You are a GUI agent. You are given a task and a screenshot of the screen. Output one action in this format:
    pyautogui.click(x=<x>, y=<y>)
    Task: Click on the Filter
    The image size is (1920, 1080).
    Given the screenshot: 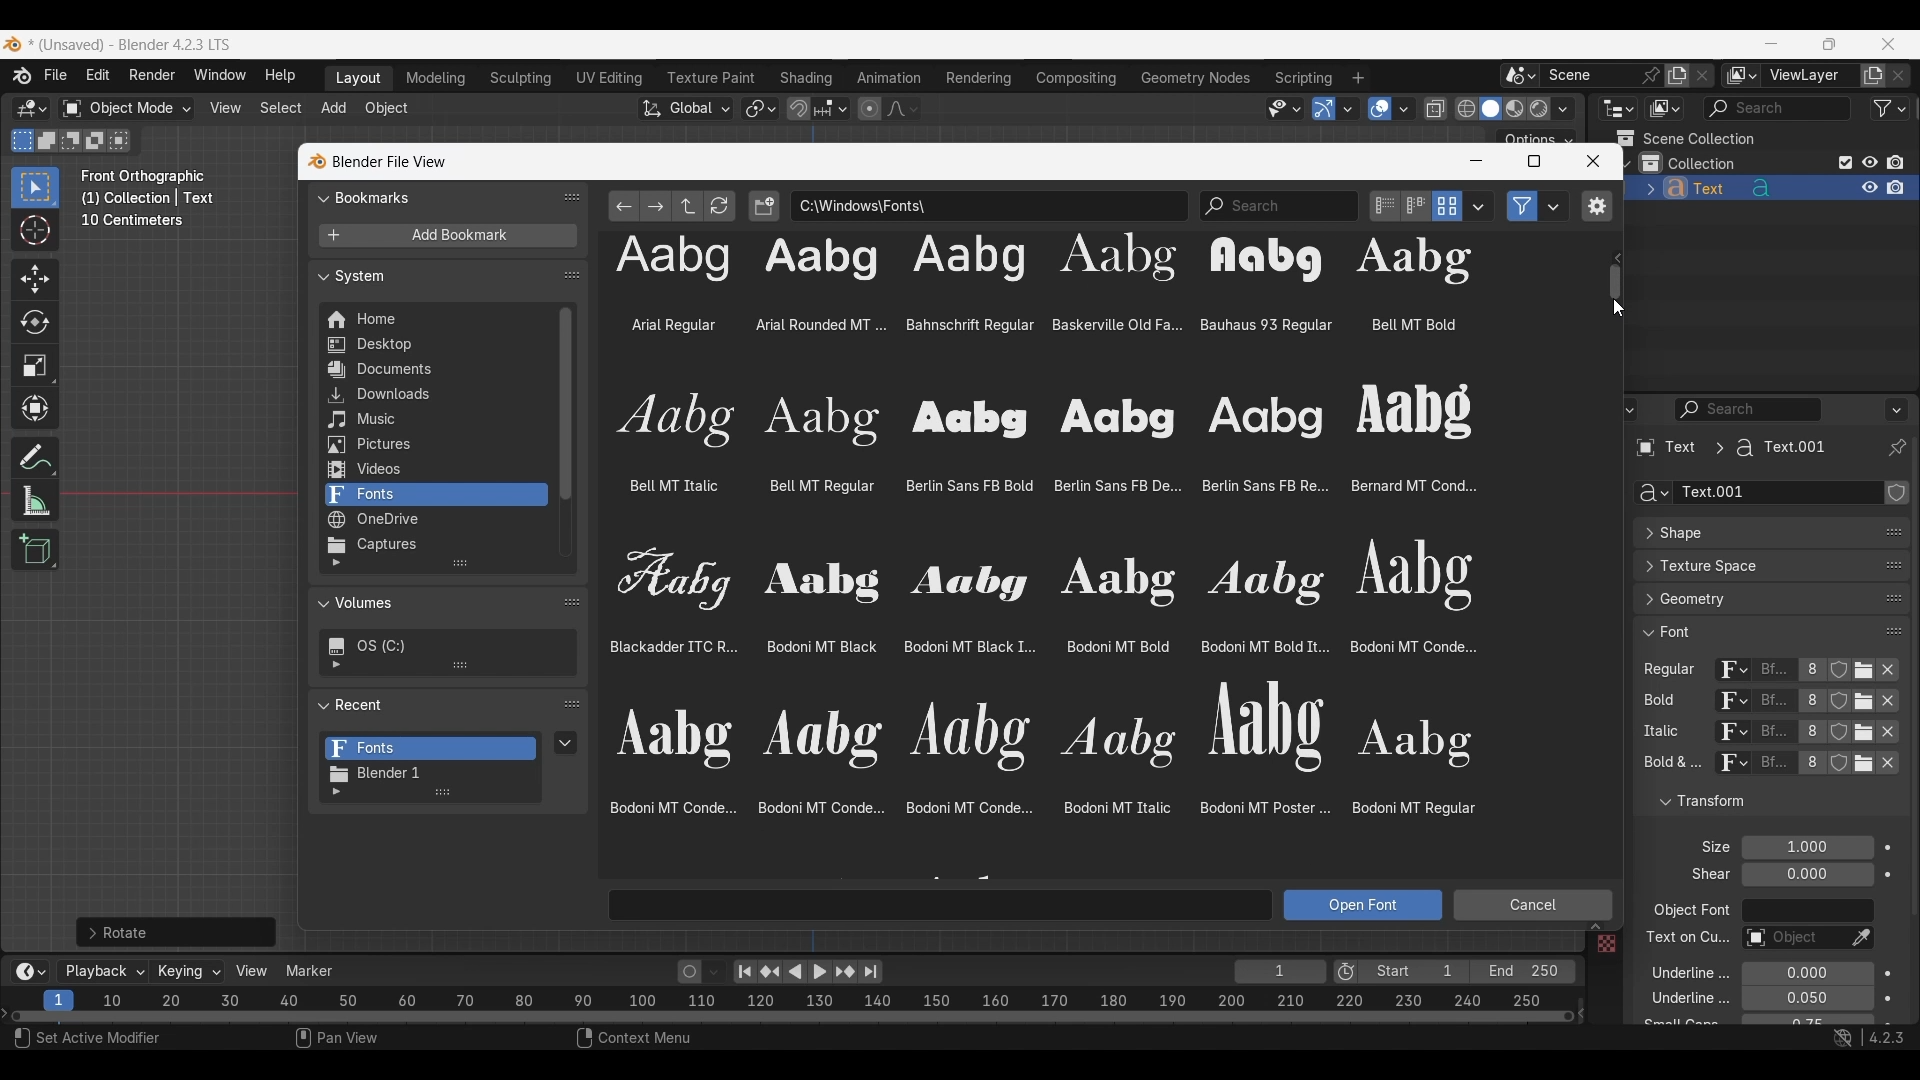 What is the action you would take?
    pyautogui.click(x=1890, y=108)
    